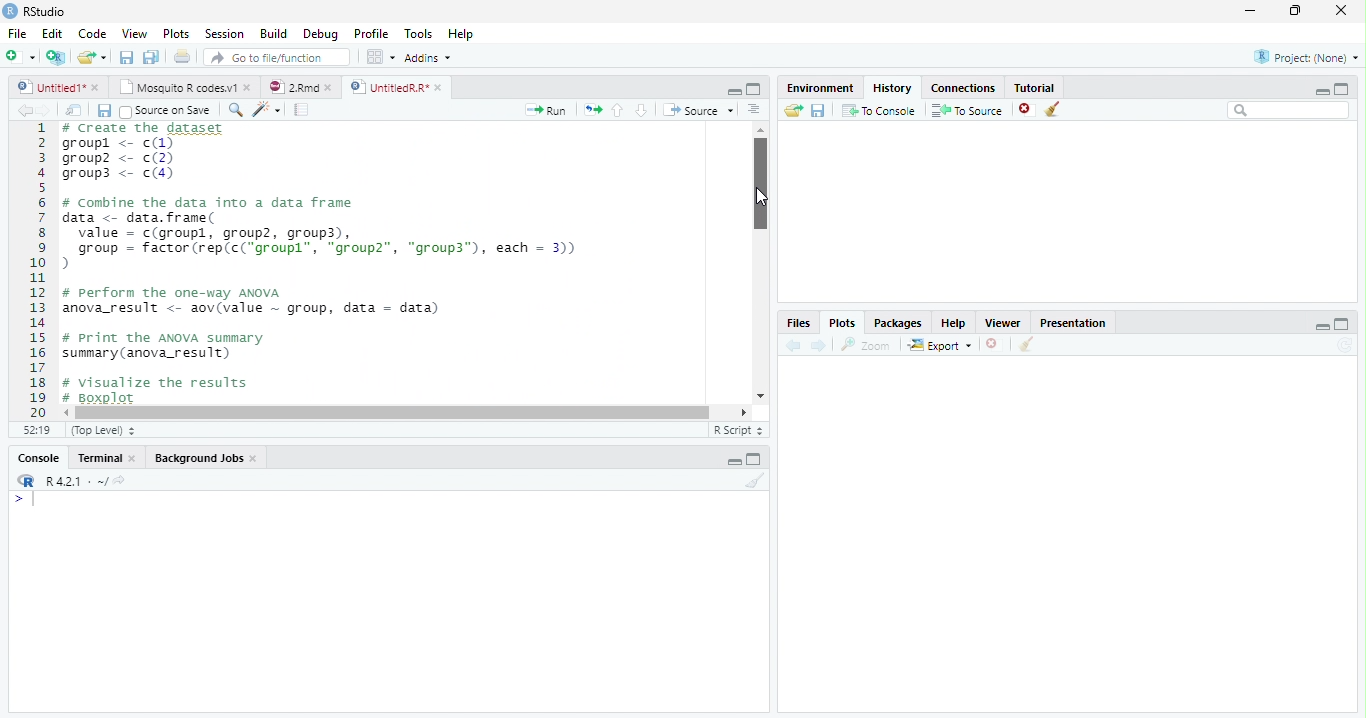 The image size is (1366, 718). What do you see at coordinates (19, 56) in the screenshot?
I see `New file` at bounding box center [19, 56].